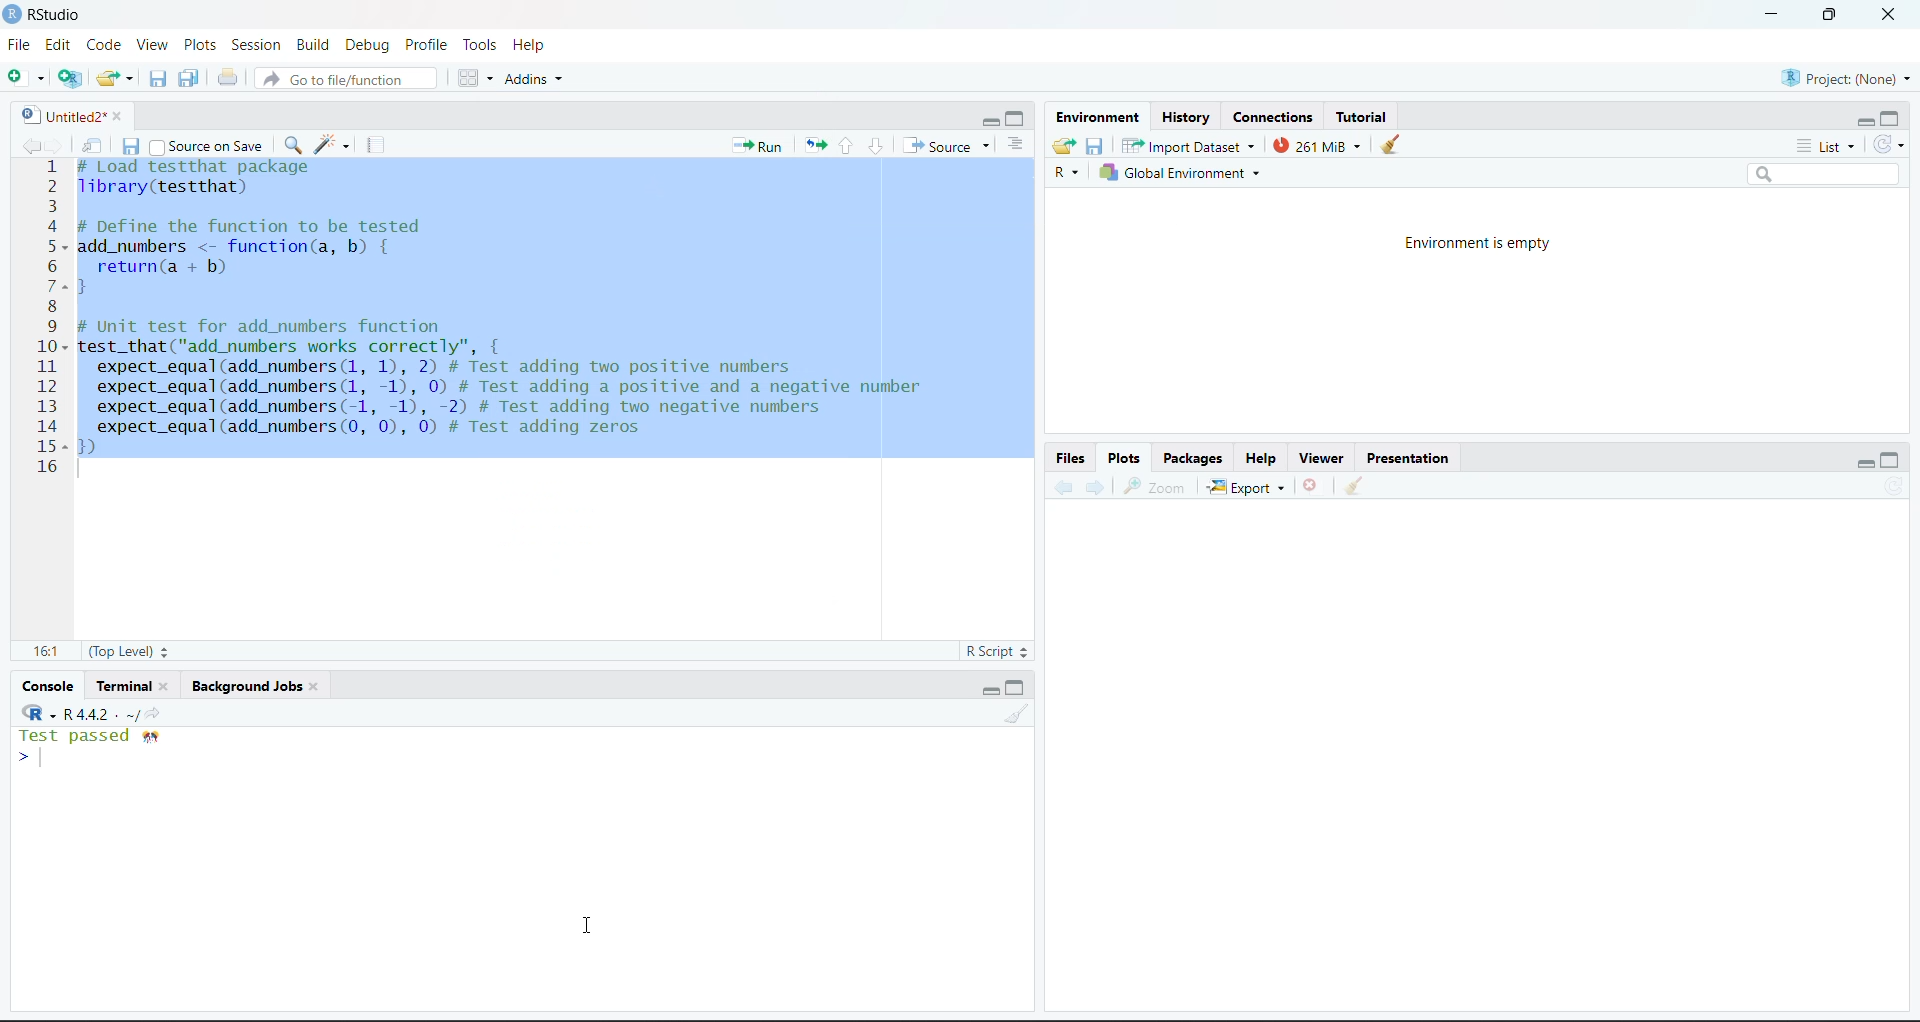  Describe the element at coordinates (1017, 686) in the screenshot. I see `maximize` at that location.